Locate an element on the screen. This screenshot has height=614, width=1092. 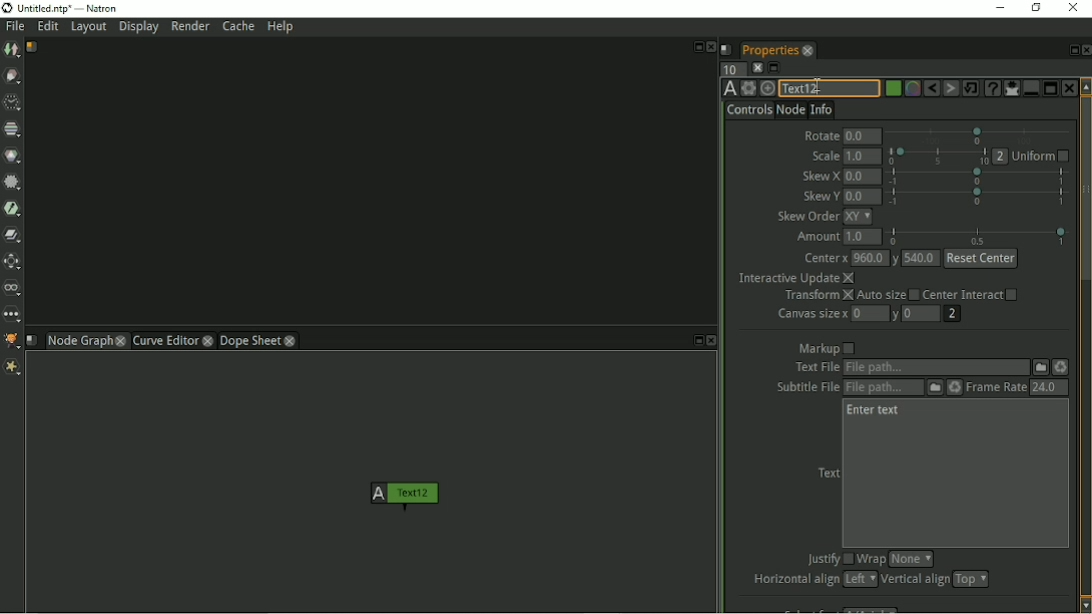
Minimize/maximize all panels is located at coordinates (775, 68).